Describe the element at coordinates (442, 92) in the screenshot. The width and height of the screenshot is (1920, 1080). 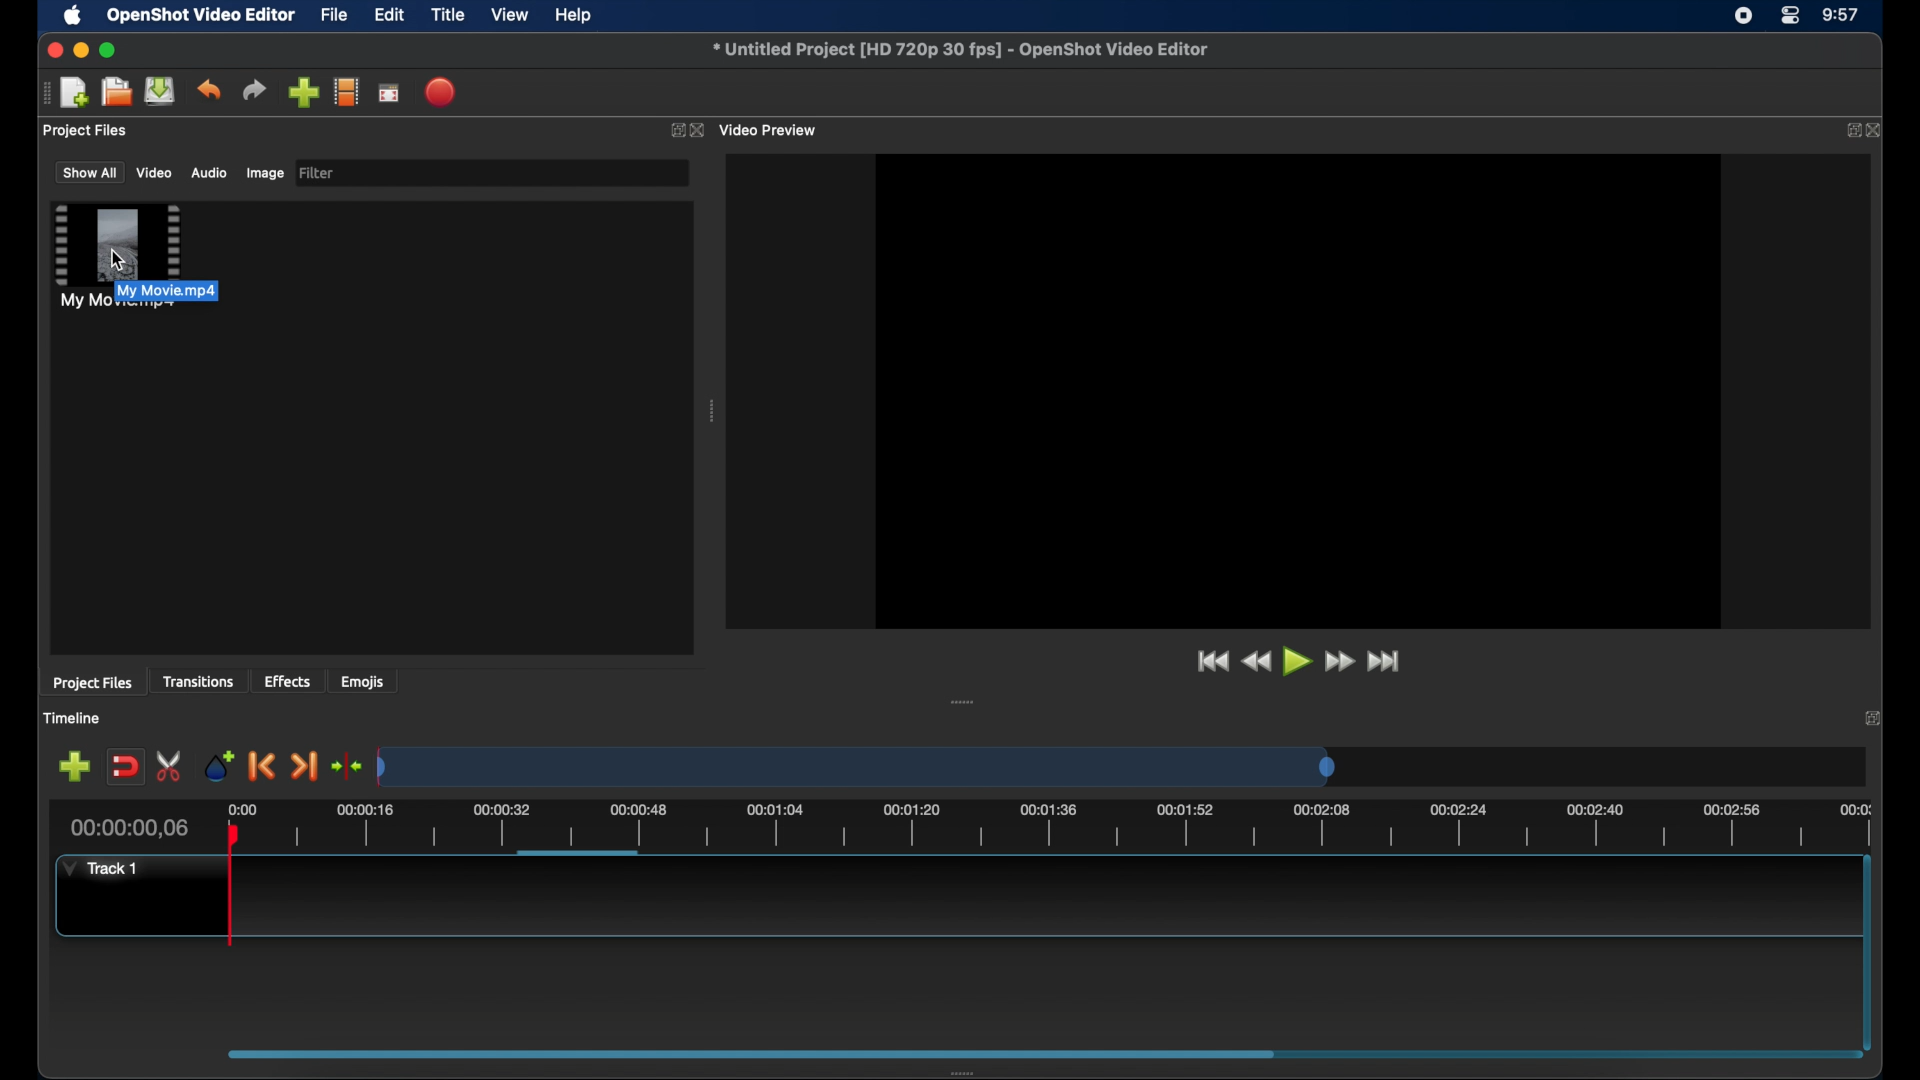
I see `export video` at that location.